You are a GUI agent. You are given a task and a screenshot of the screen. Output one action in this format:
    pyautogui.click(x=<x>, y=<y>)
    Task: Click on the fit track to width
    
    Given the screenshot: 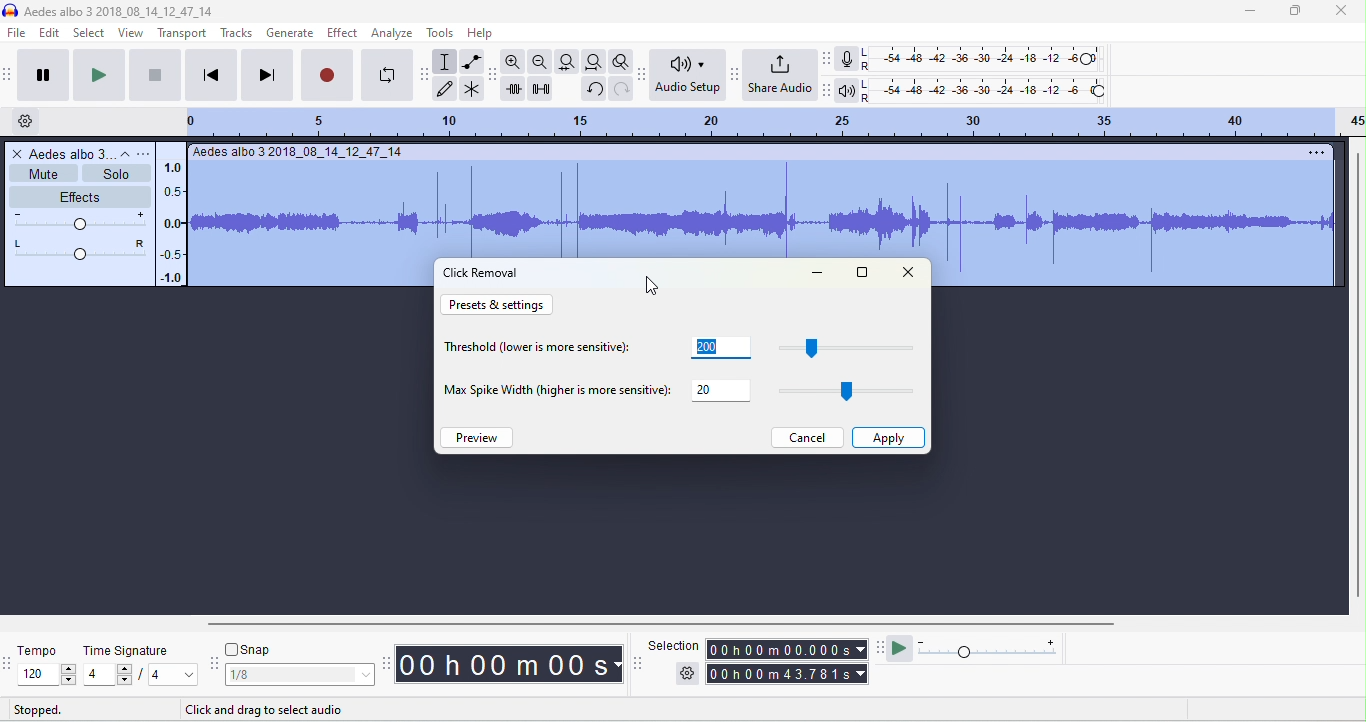 What is the action you would take?
    pyautogui.click(x=566, y=61)
    